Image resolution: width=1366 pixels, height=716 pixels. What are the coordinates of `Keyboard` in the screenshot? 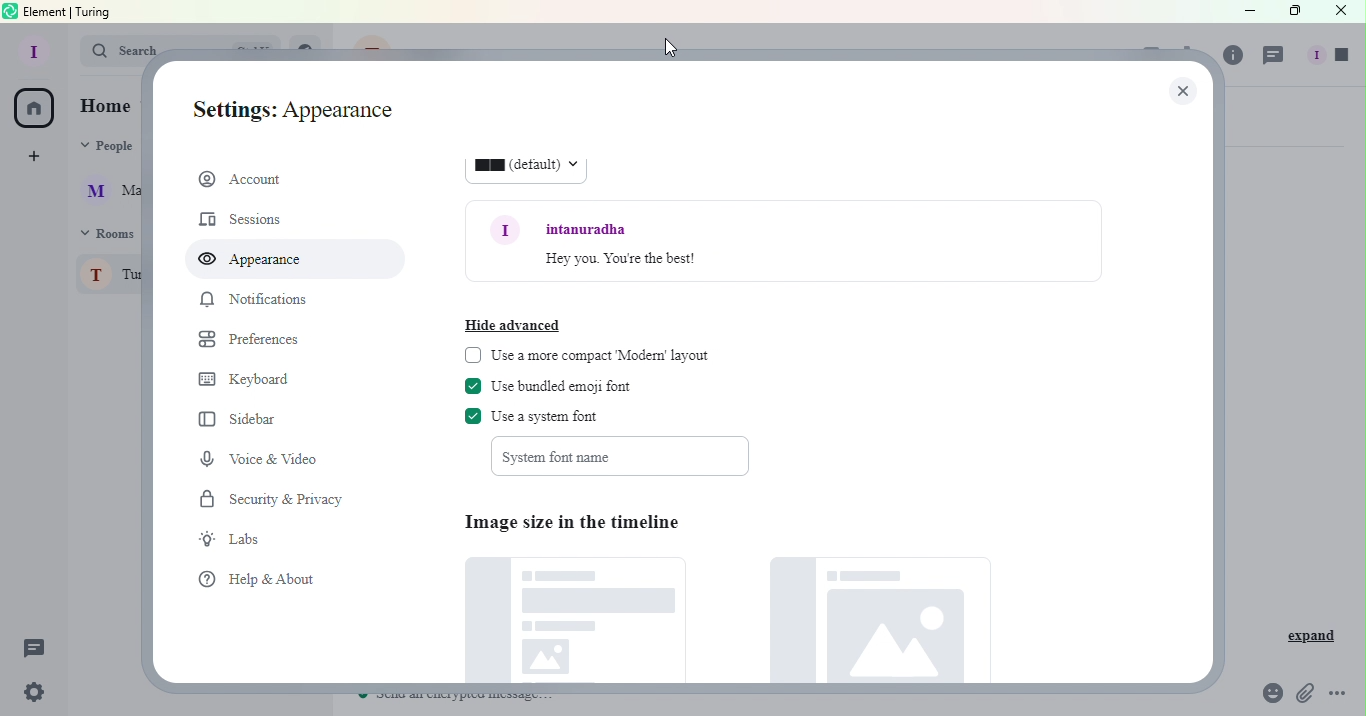 It's located at (266, 380).